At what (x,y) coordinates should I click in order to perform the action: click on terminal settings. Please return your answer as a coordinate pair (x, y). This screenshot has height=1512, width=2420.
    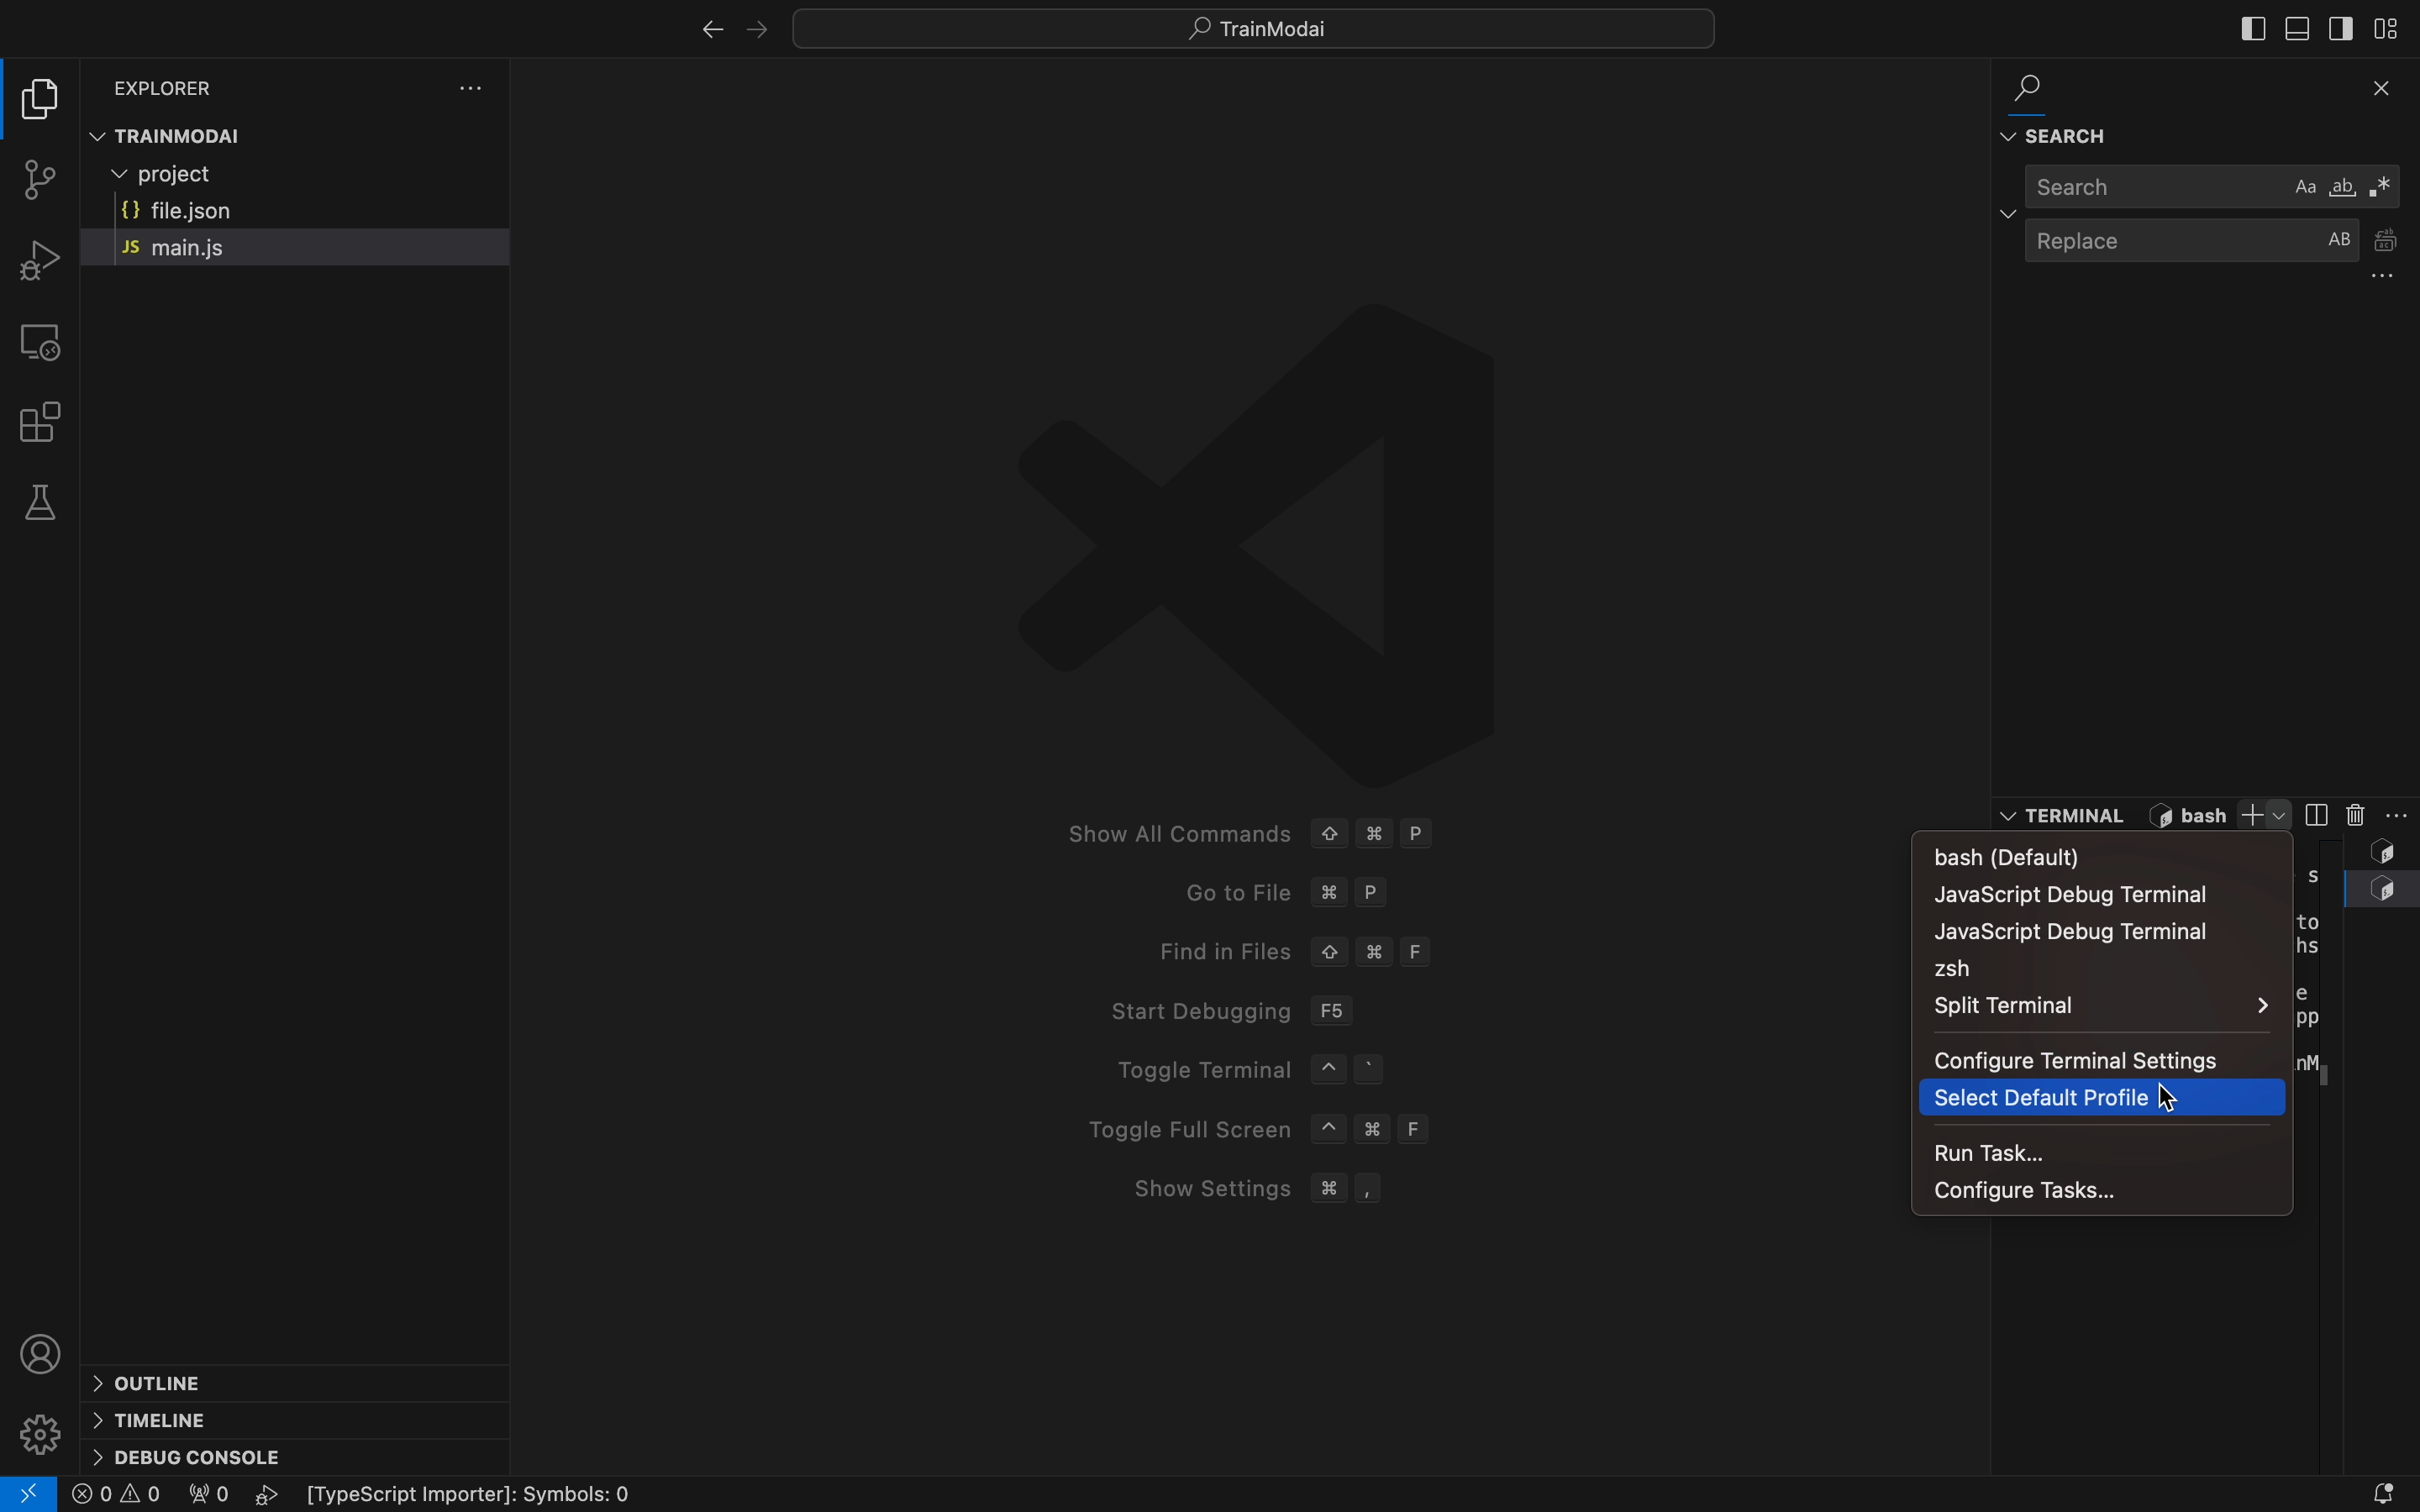
    Looking at the image, I should click on (2399, 816).